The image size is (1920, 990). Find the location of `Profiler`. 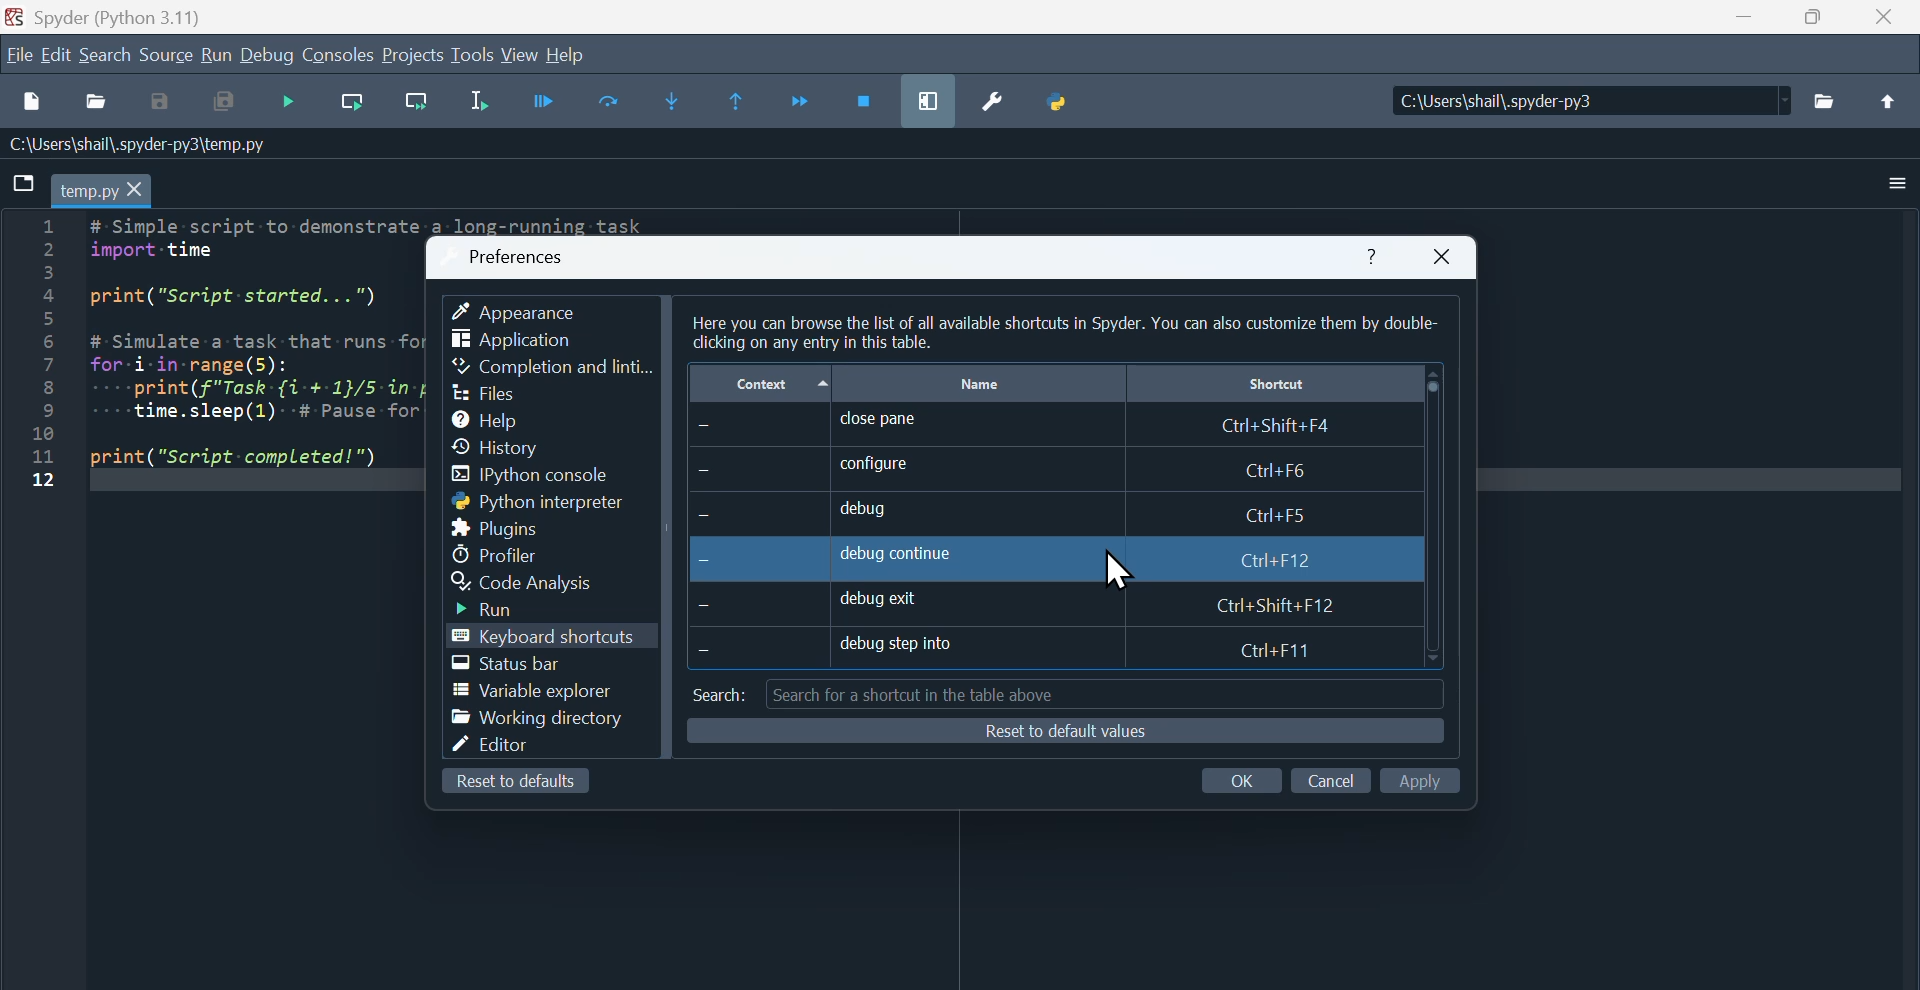

Profiler is located at coordinates (503, 553).